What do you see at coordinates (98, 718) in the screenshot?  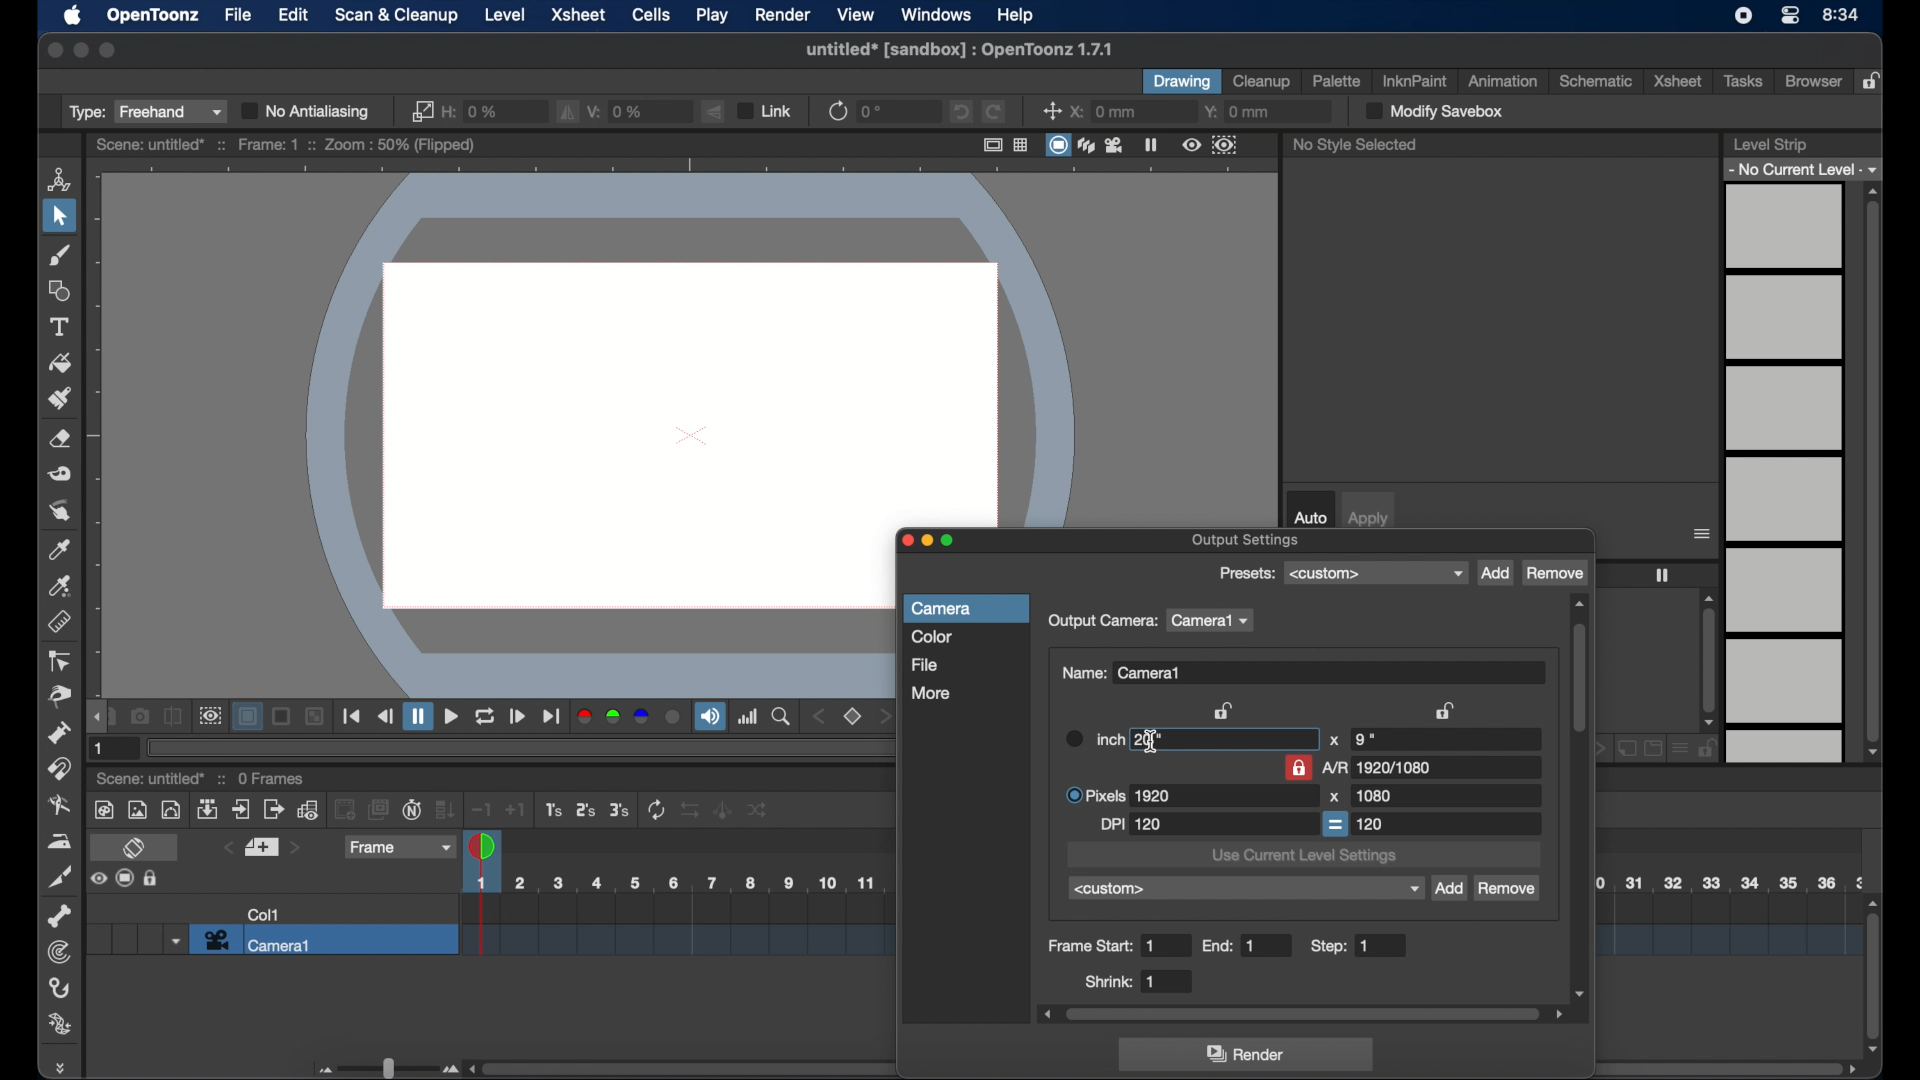 I see `draghandle` at bounding box center [98, 718].